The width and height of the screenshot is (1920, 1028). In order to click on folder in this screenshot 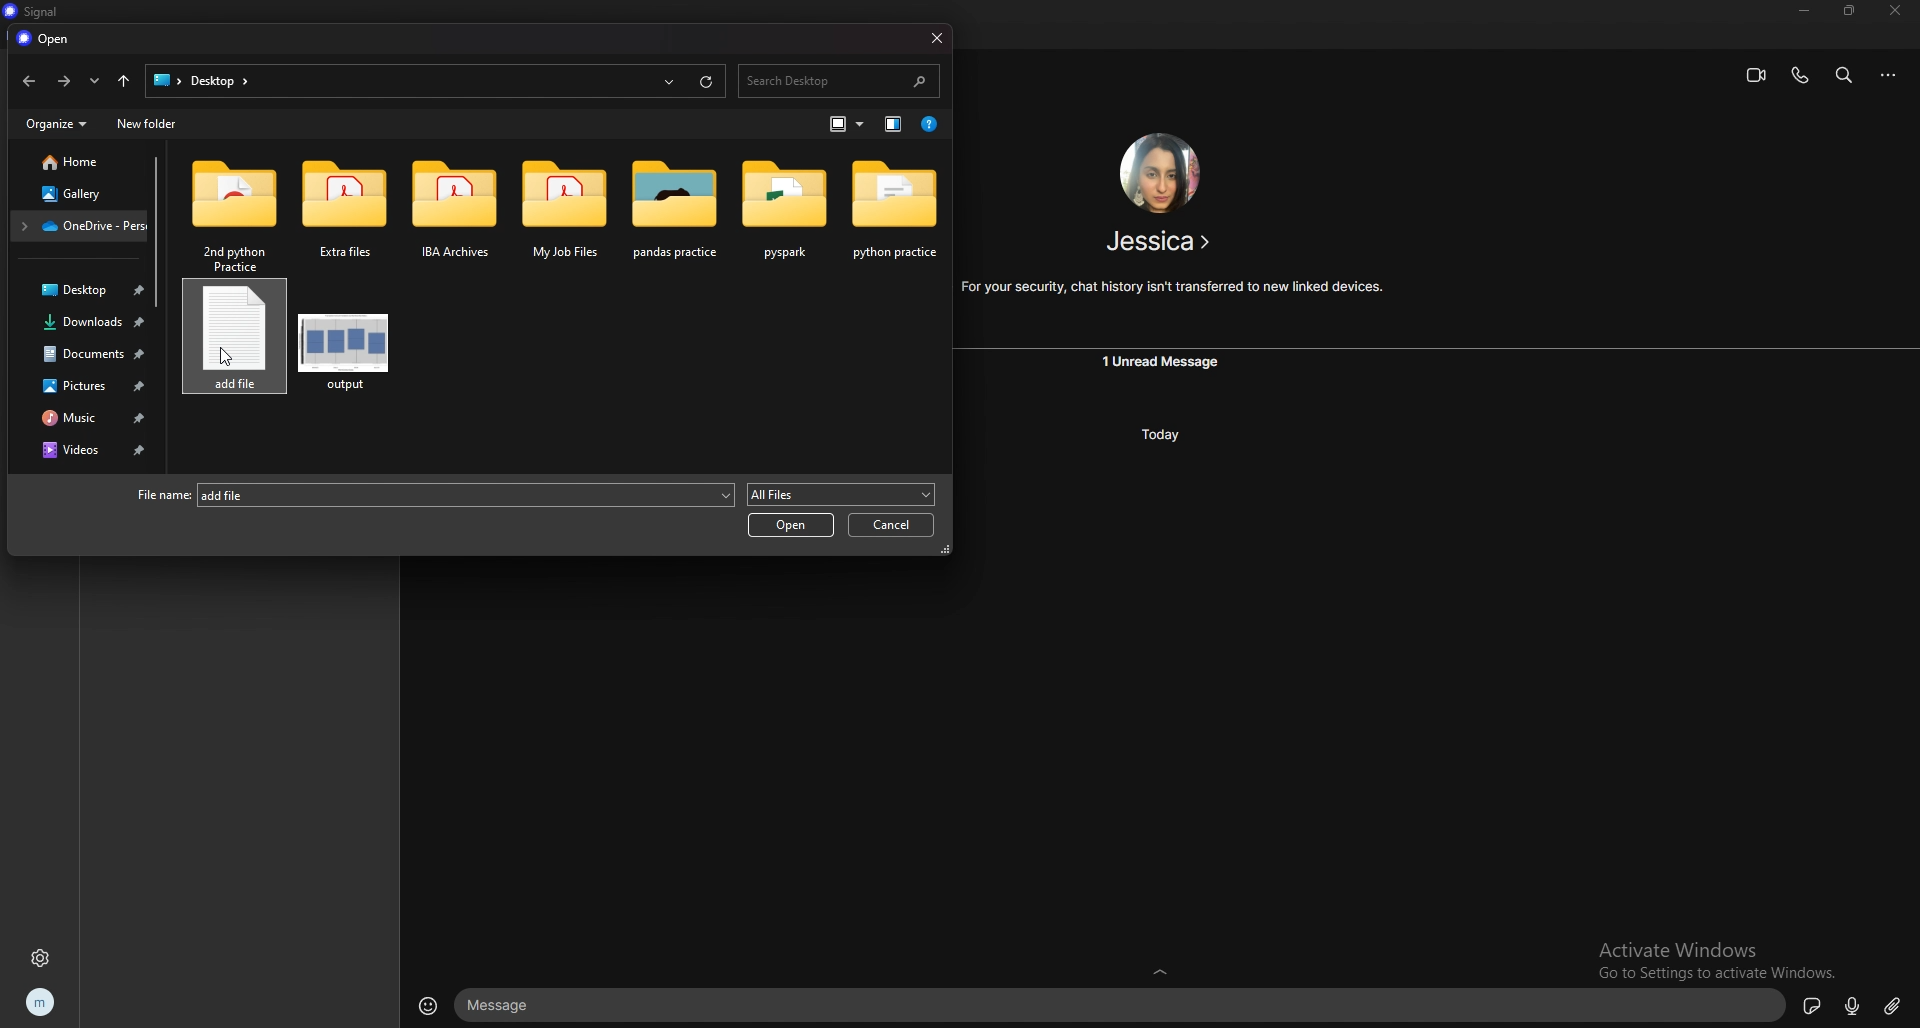, I will do `click(219, 80)`.